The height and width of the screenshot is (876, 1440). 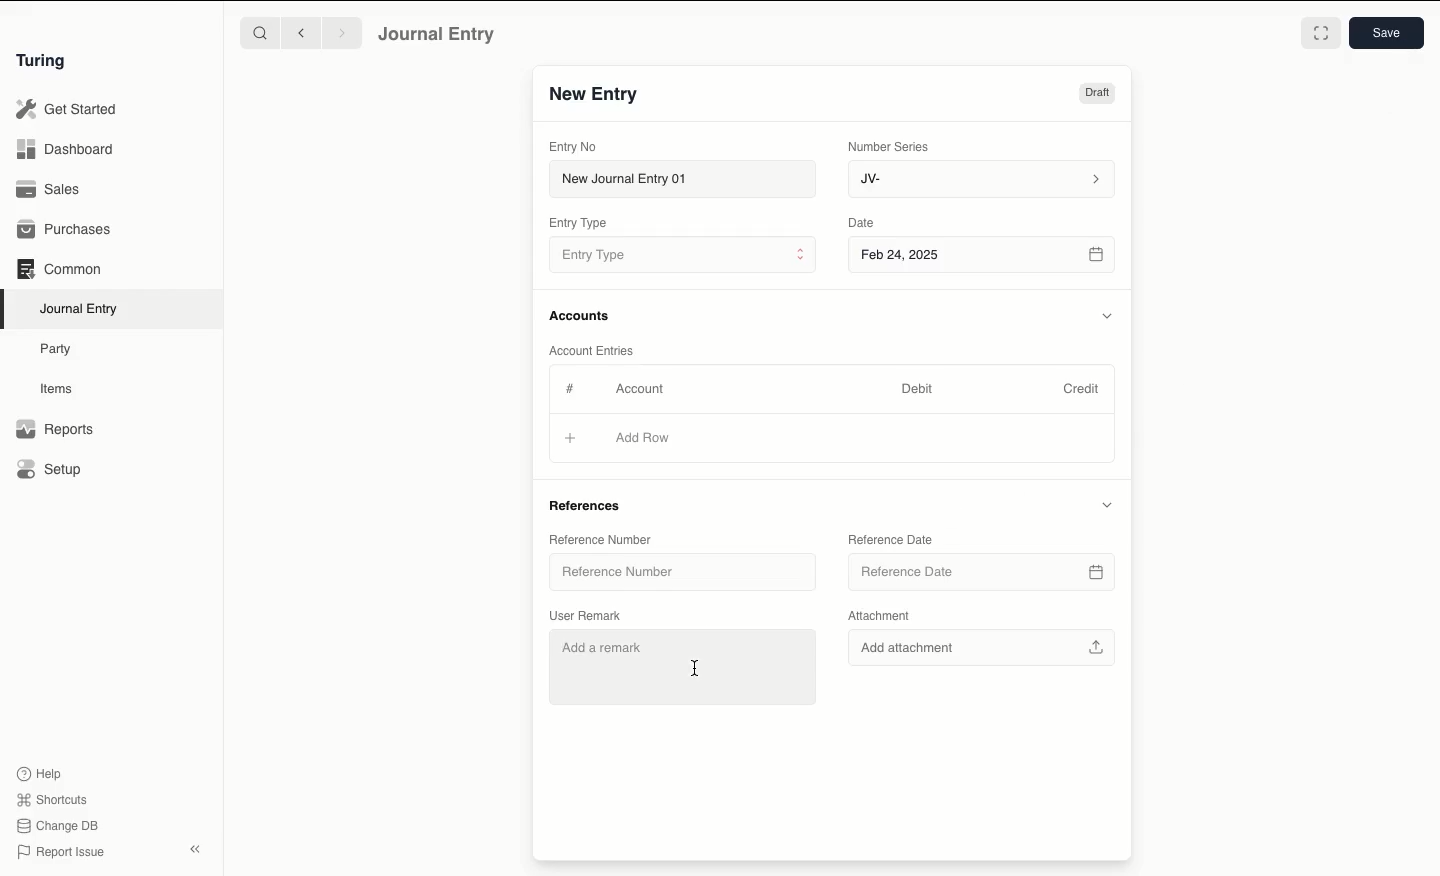 What do you see at coordinates (892, 147) in the screenshot?
I see `Number Series` at bounding box center [892, 147].